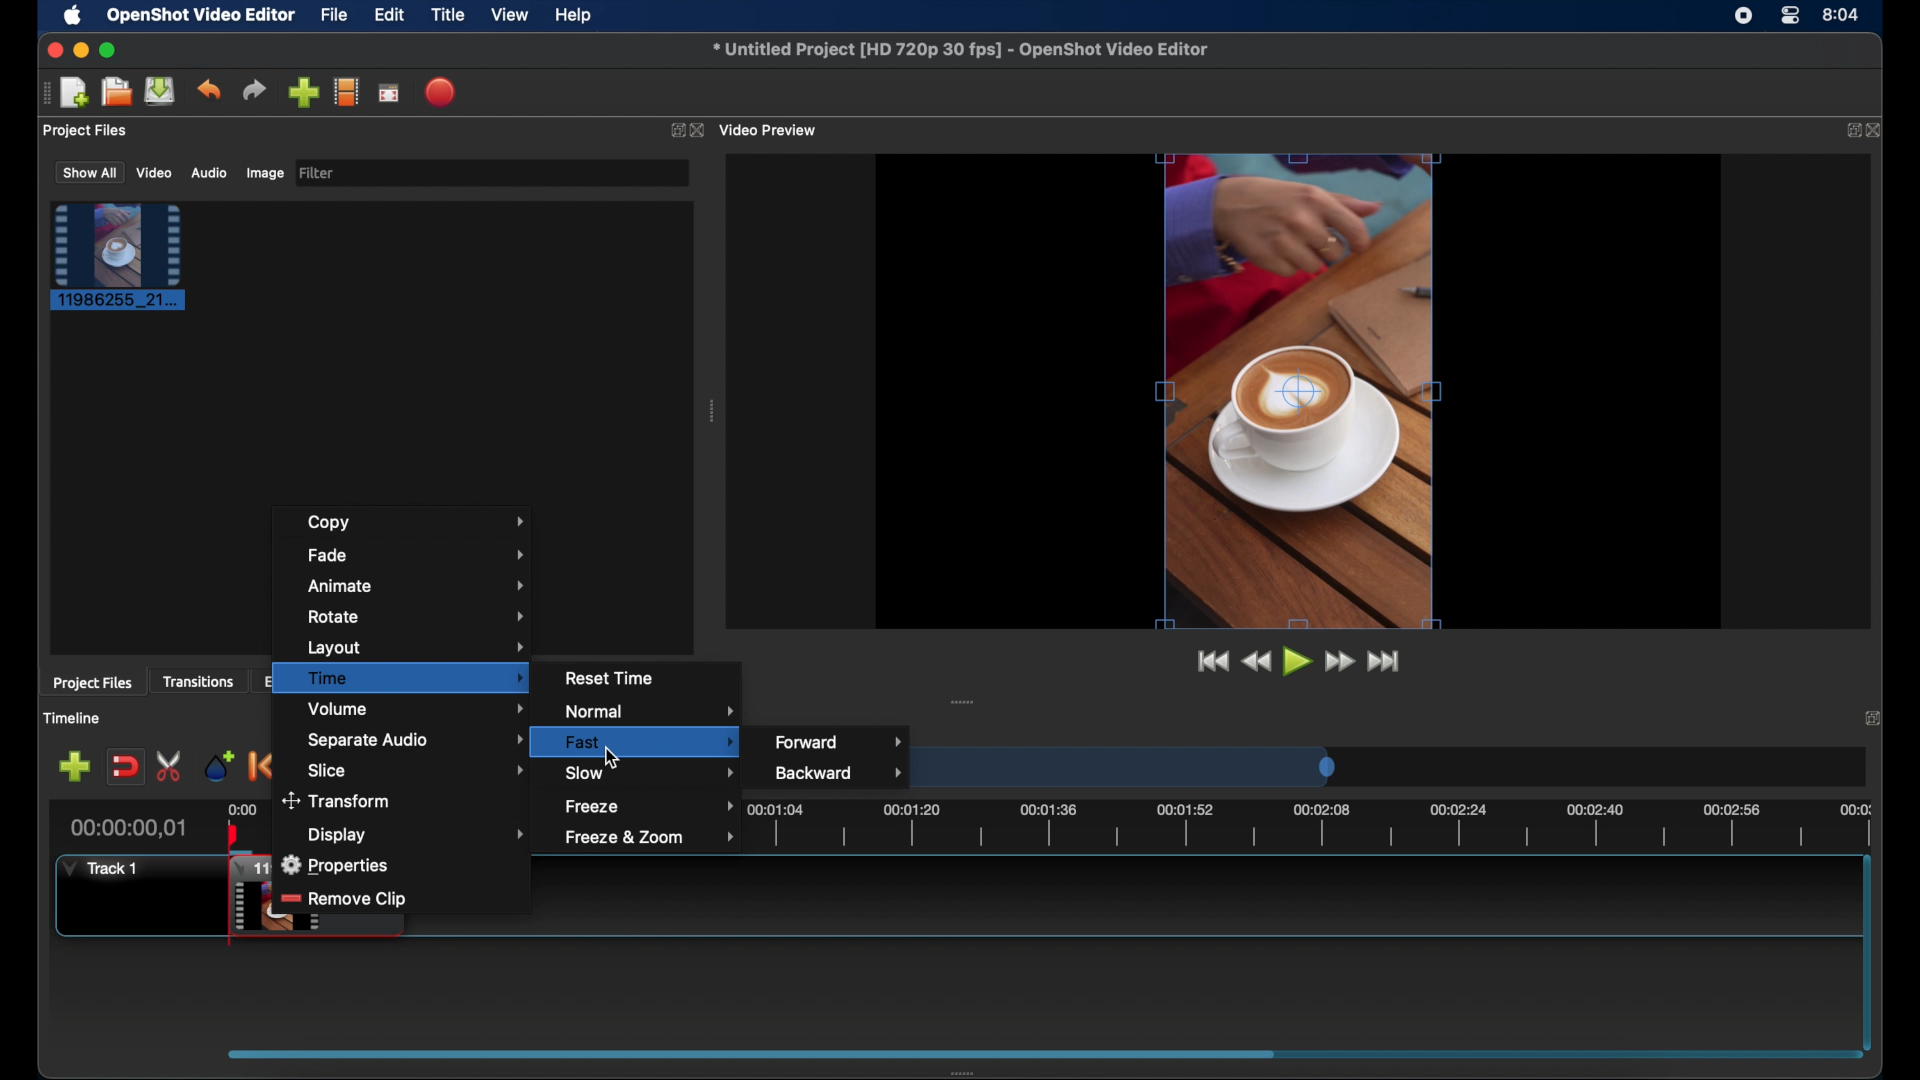 This screenshot has height=1080, width=1920. I want to click on jump to start, so click(1212, 661).